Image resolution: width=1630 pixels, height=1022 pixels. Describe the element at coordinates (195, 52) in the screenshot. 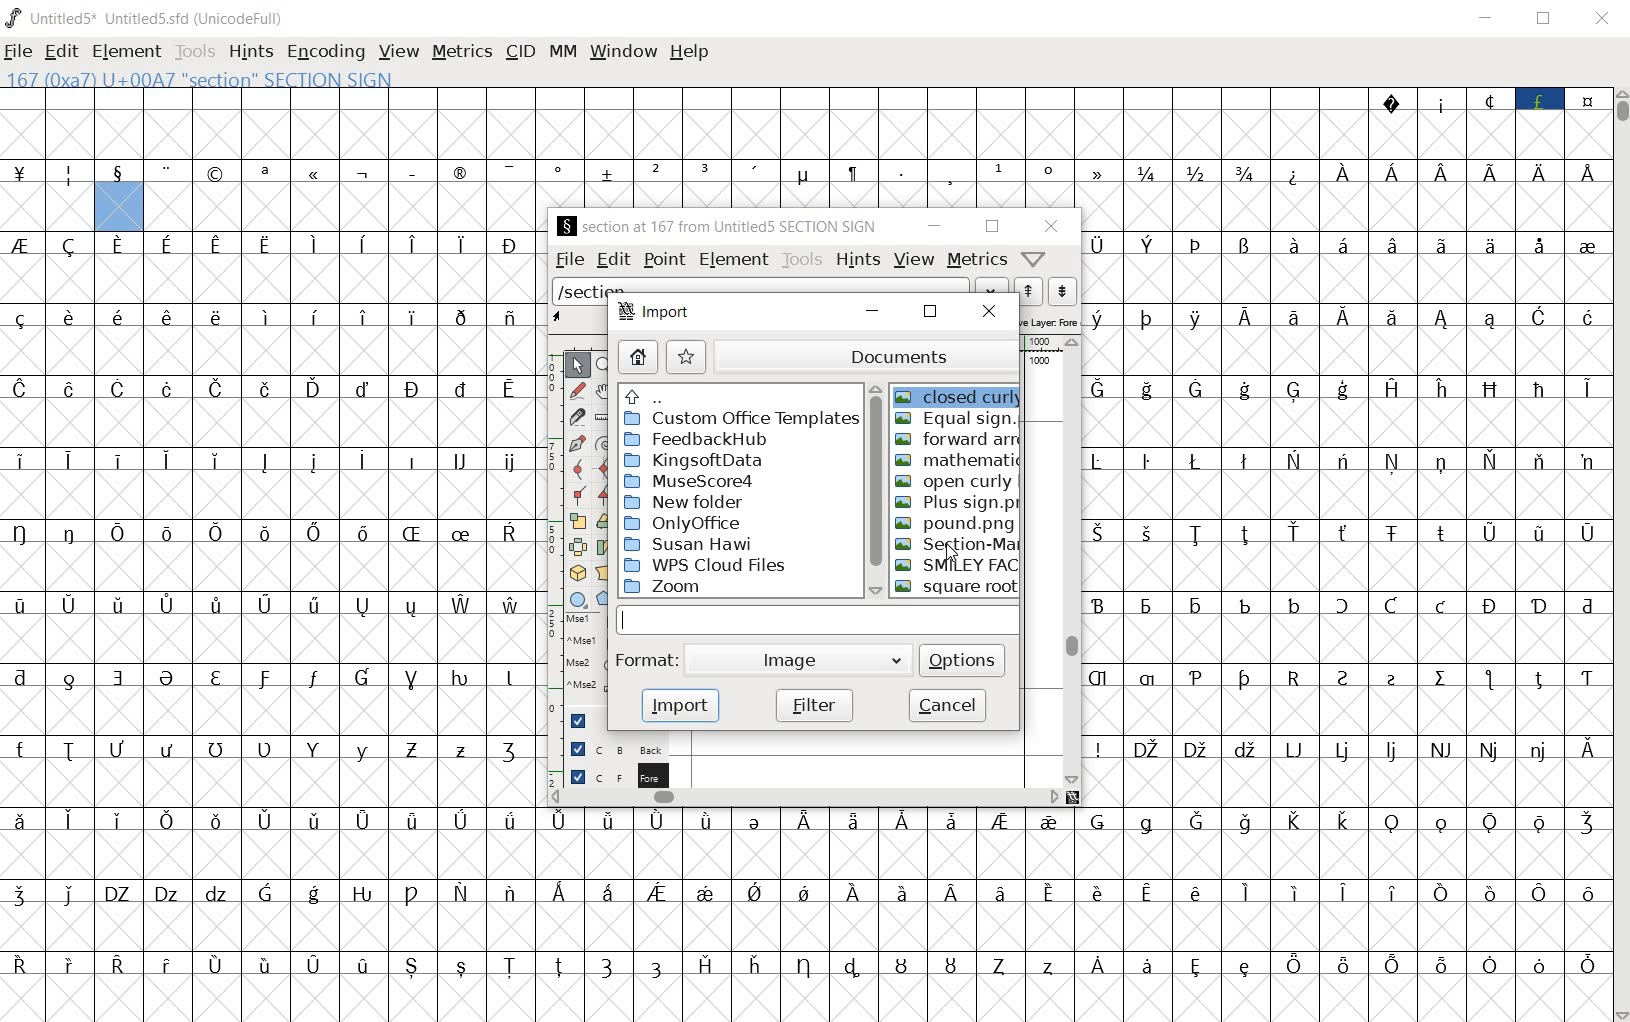

I see `TOOLS` at that location.